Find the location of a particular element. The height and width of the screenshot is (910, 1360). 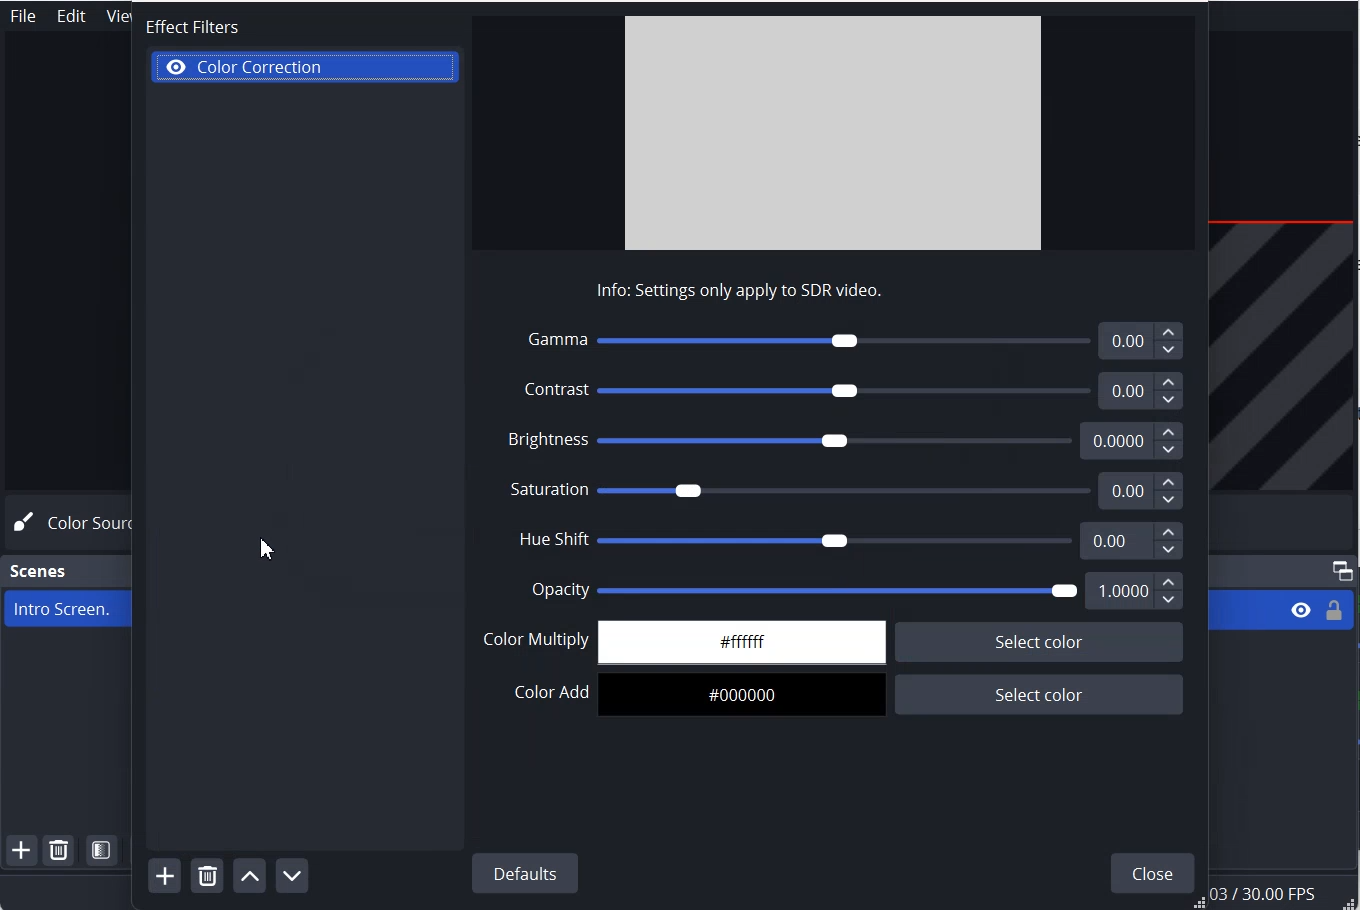

Open Scene Filter is located at coordinates (103, 850).